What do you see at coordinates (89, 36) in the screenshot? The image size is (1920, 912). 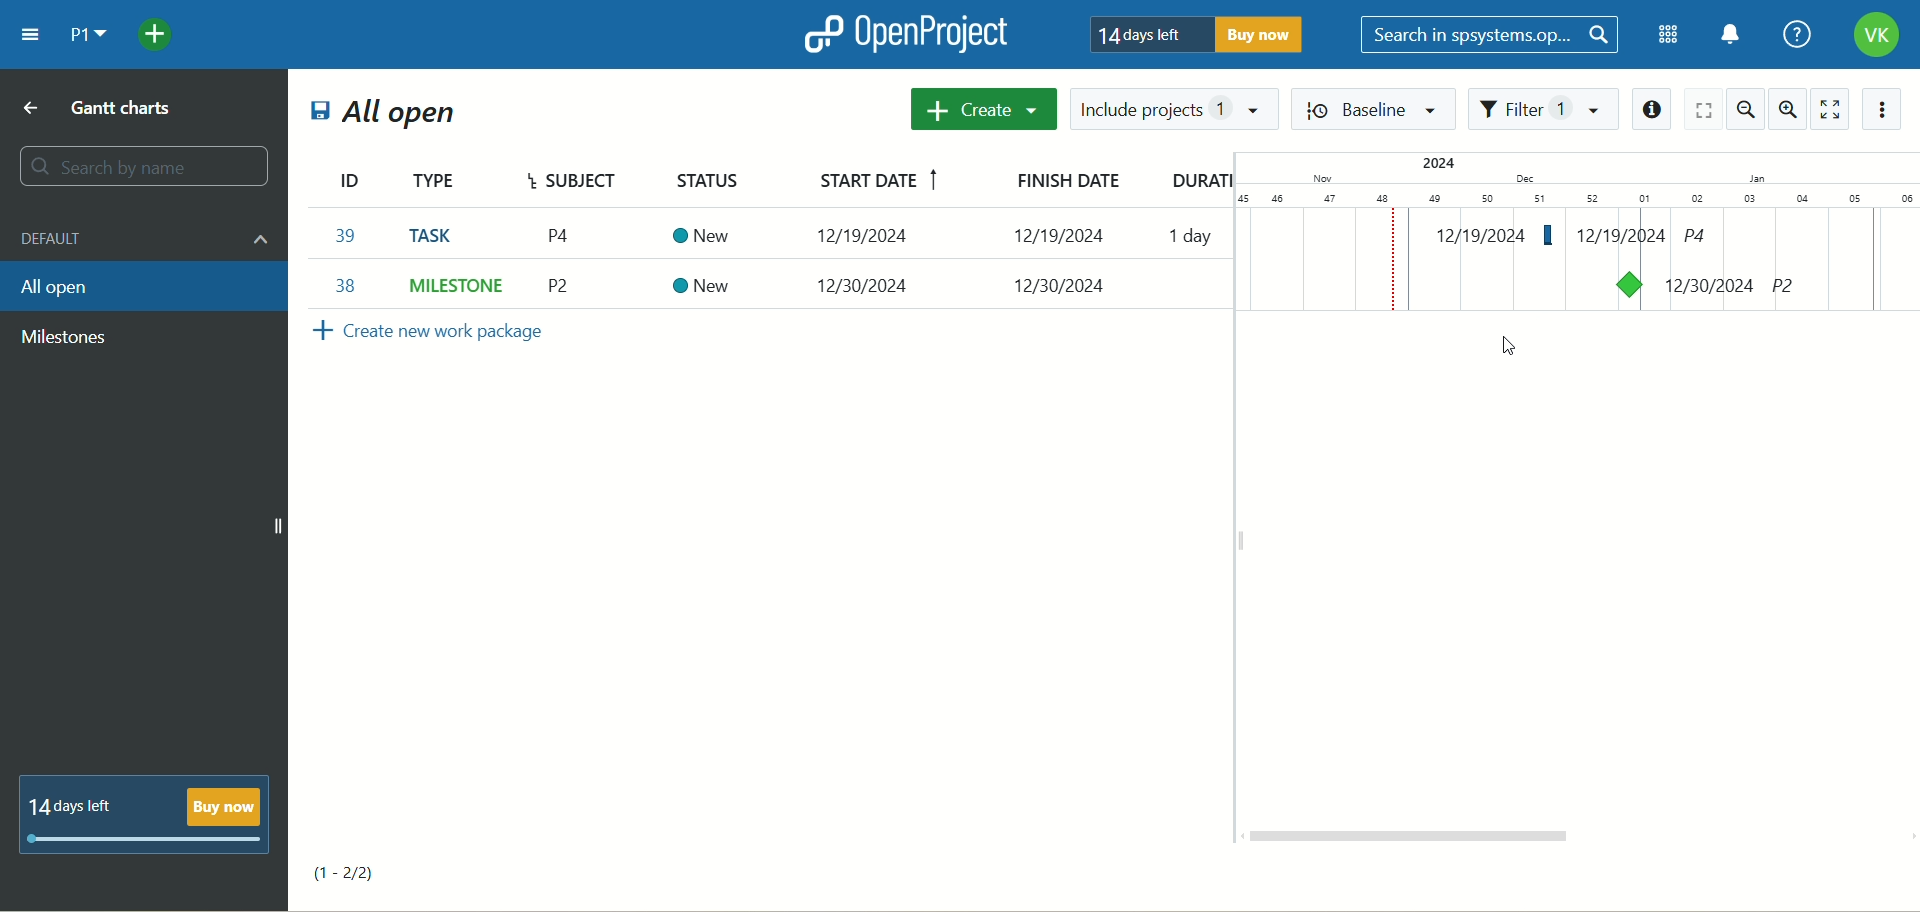 I see `project` at bounding box center [89, 36].